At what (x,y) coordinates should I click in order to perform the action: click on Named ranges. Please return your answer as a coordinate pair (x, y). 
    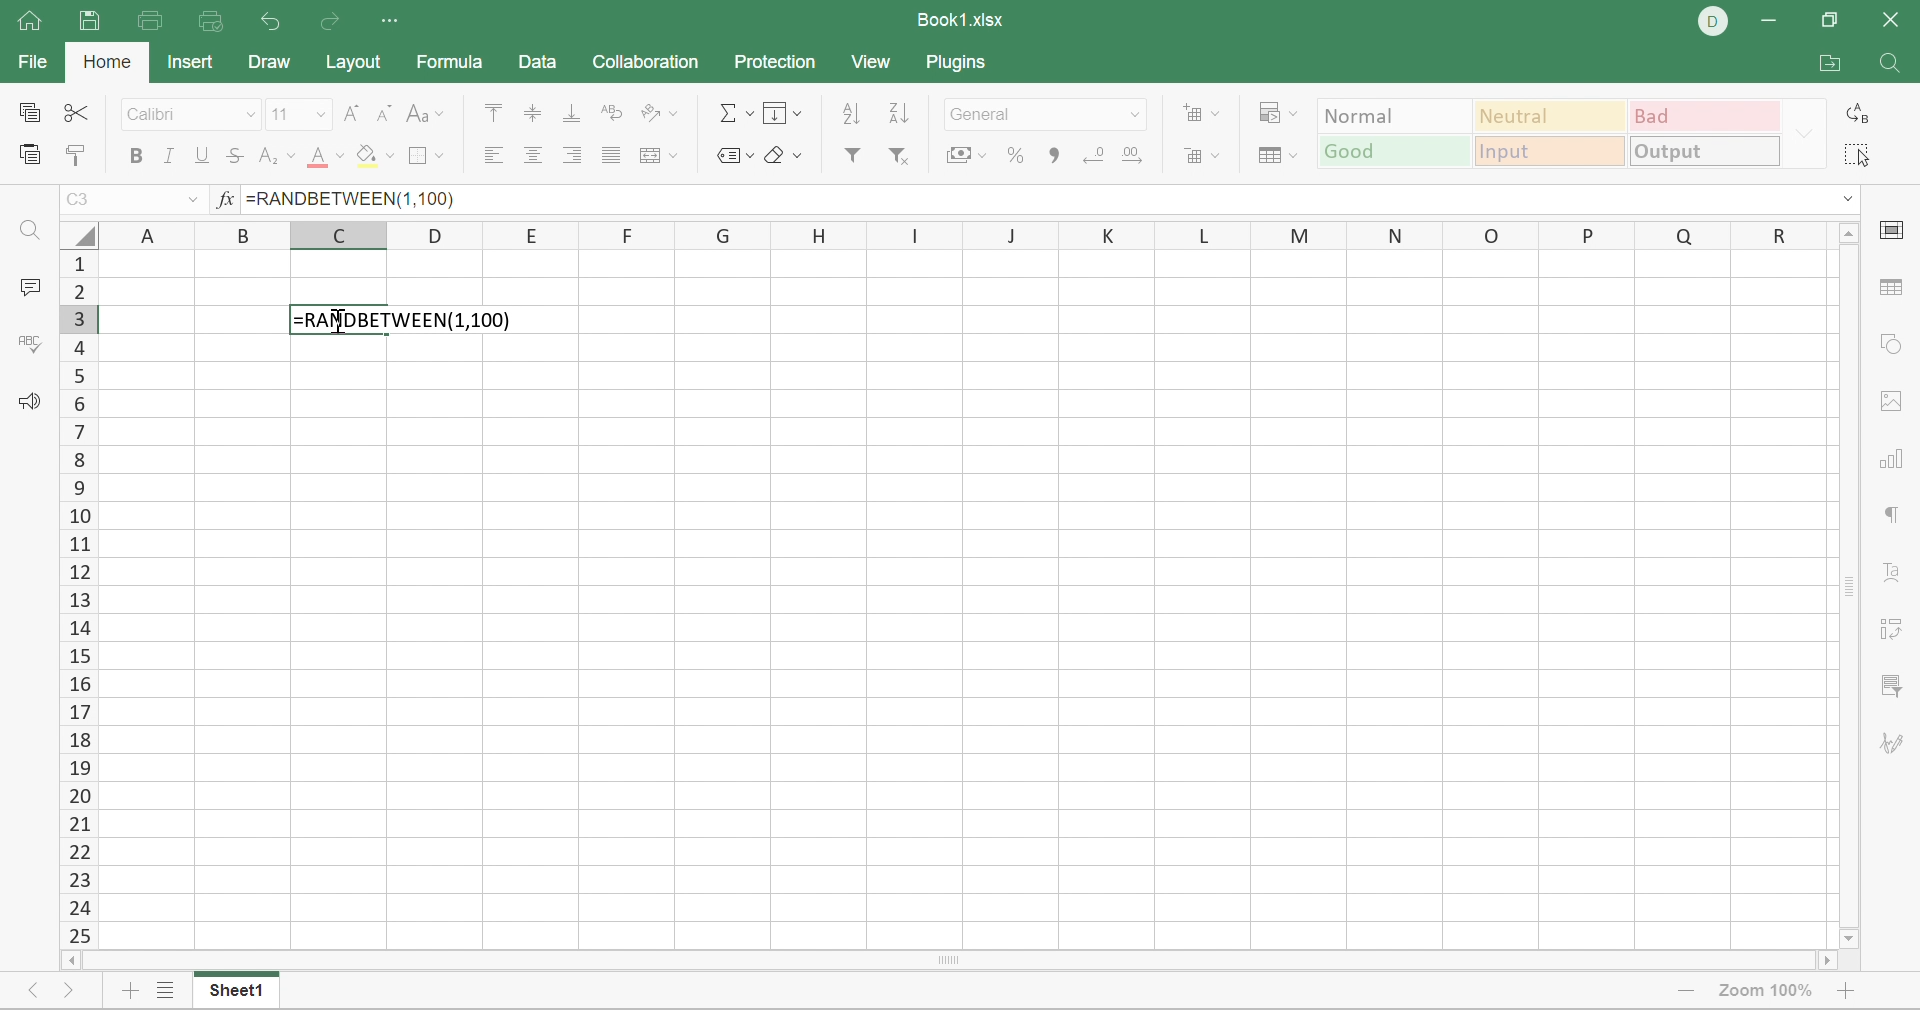
    Looking at the image, I should click on (737, 155).